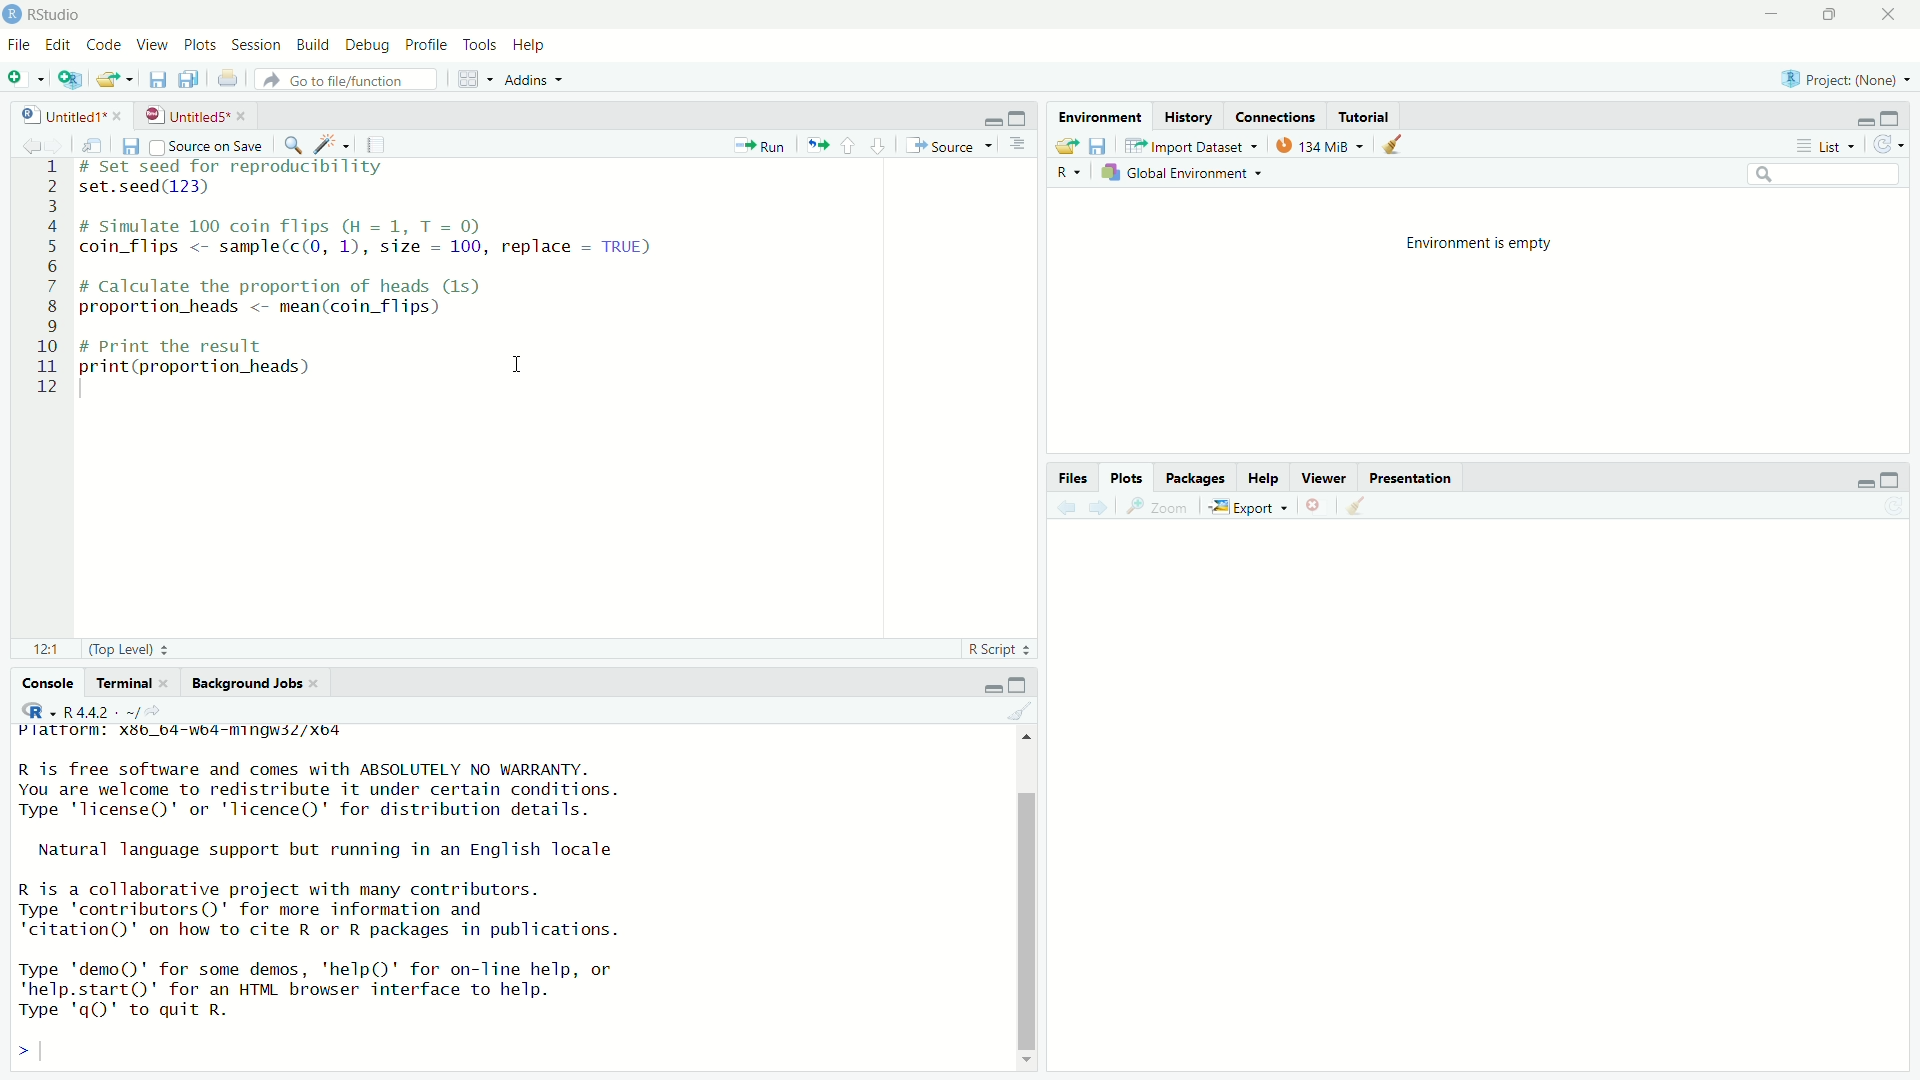 This screenshot has width=1920, height=1080. Describe the element at coordinates (1181, 172) in the screenshot. I see `global environment` at that location.